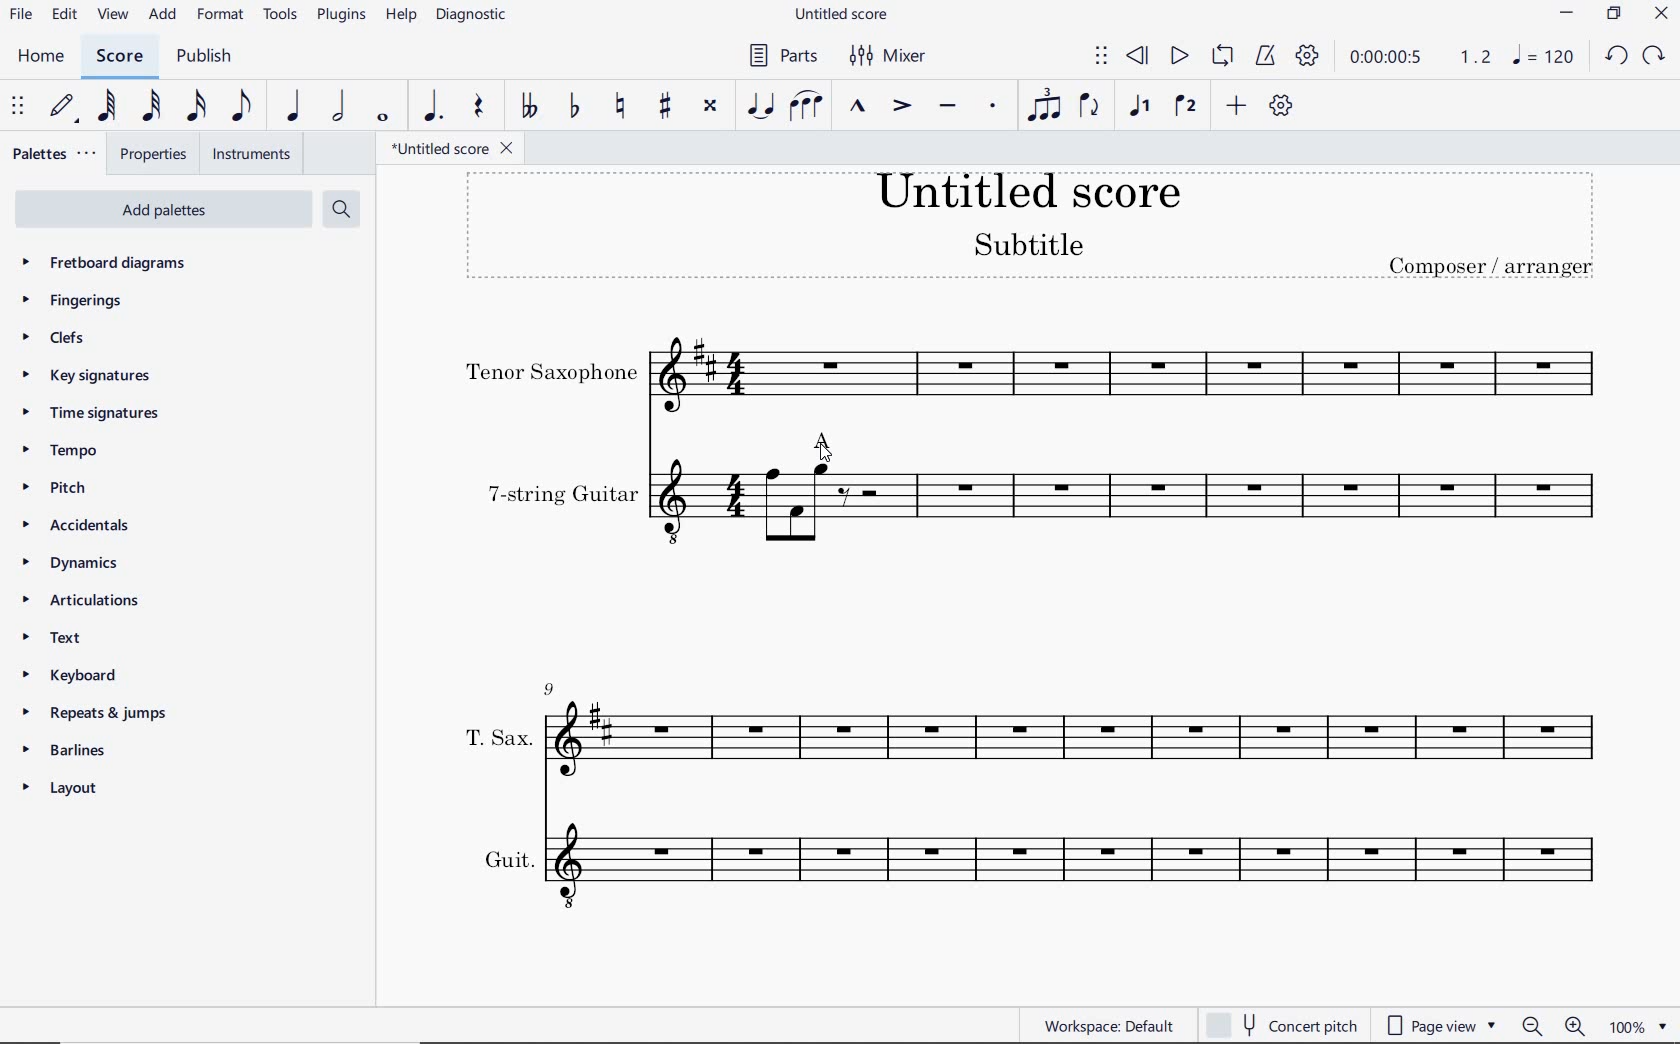  Describe the element at coordinates (63, 13) in the screenshot. I see `EDIT` at that location.